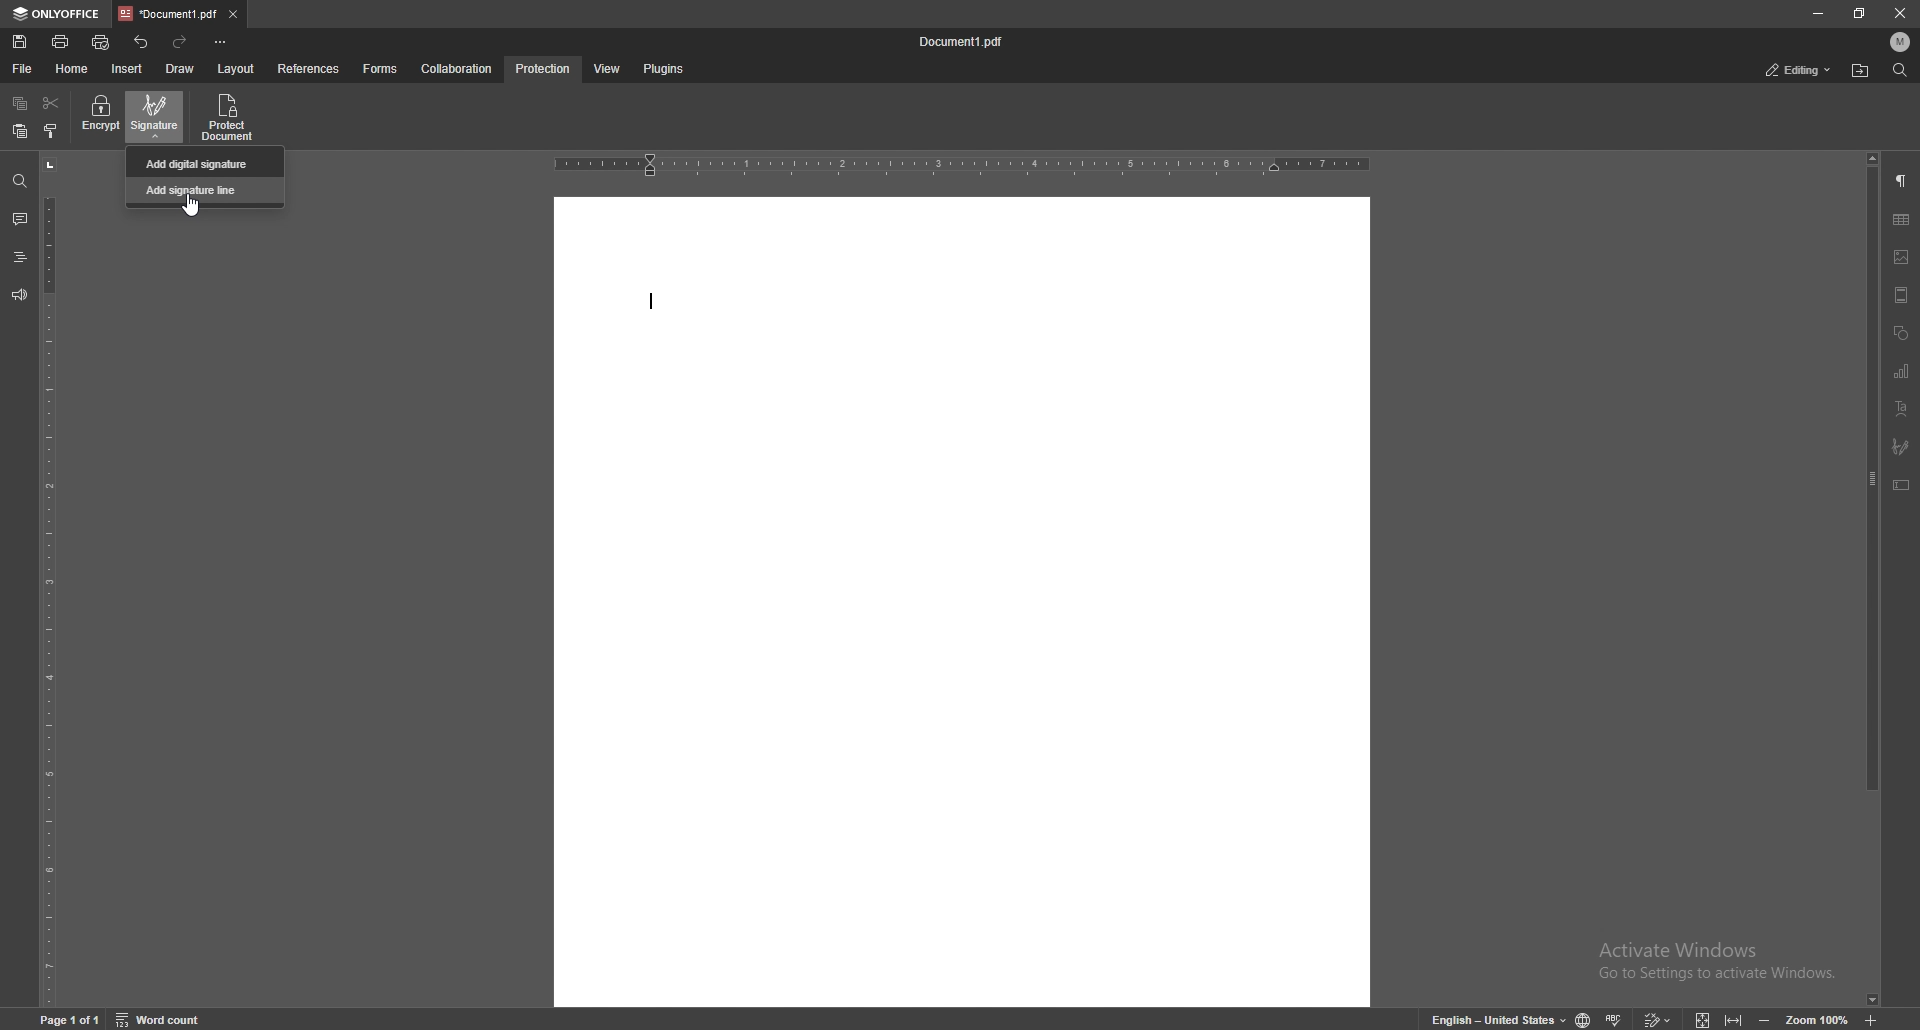 This screenshot has height=1030, width=1920. Describe the element at coordinates (1799, 71) in the screenshot. I see `status` at that location.